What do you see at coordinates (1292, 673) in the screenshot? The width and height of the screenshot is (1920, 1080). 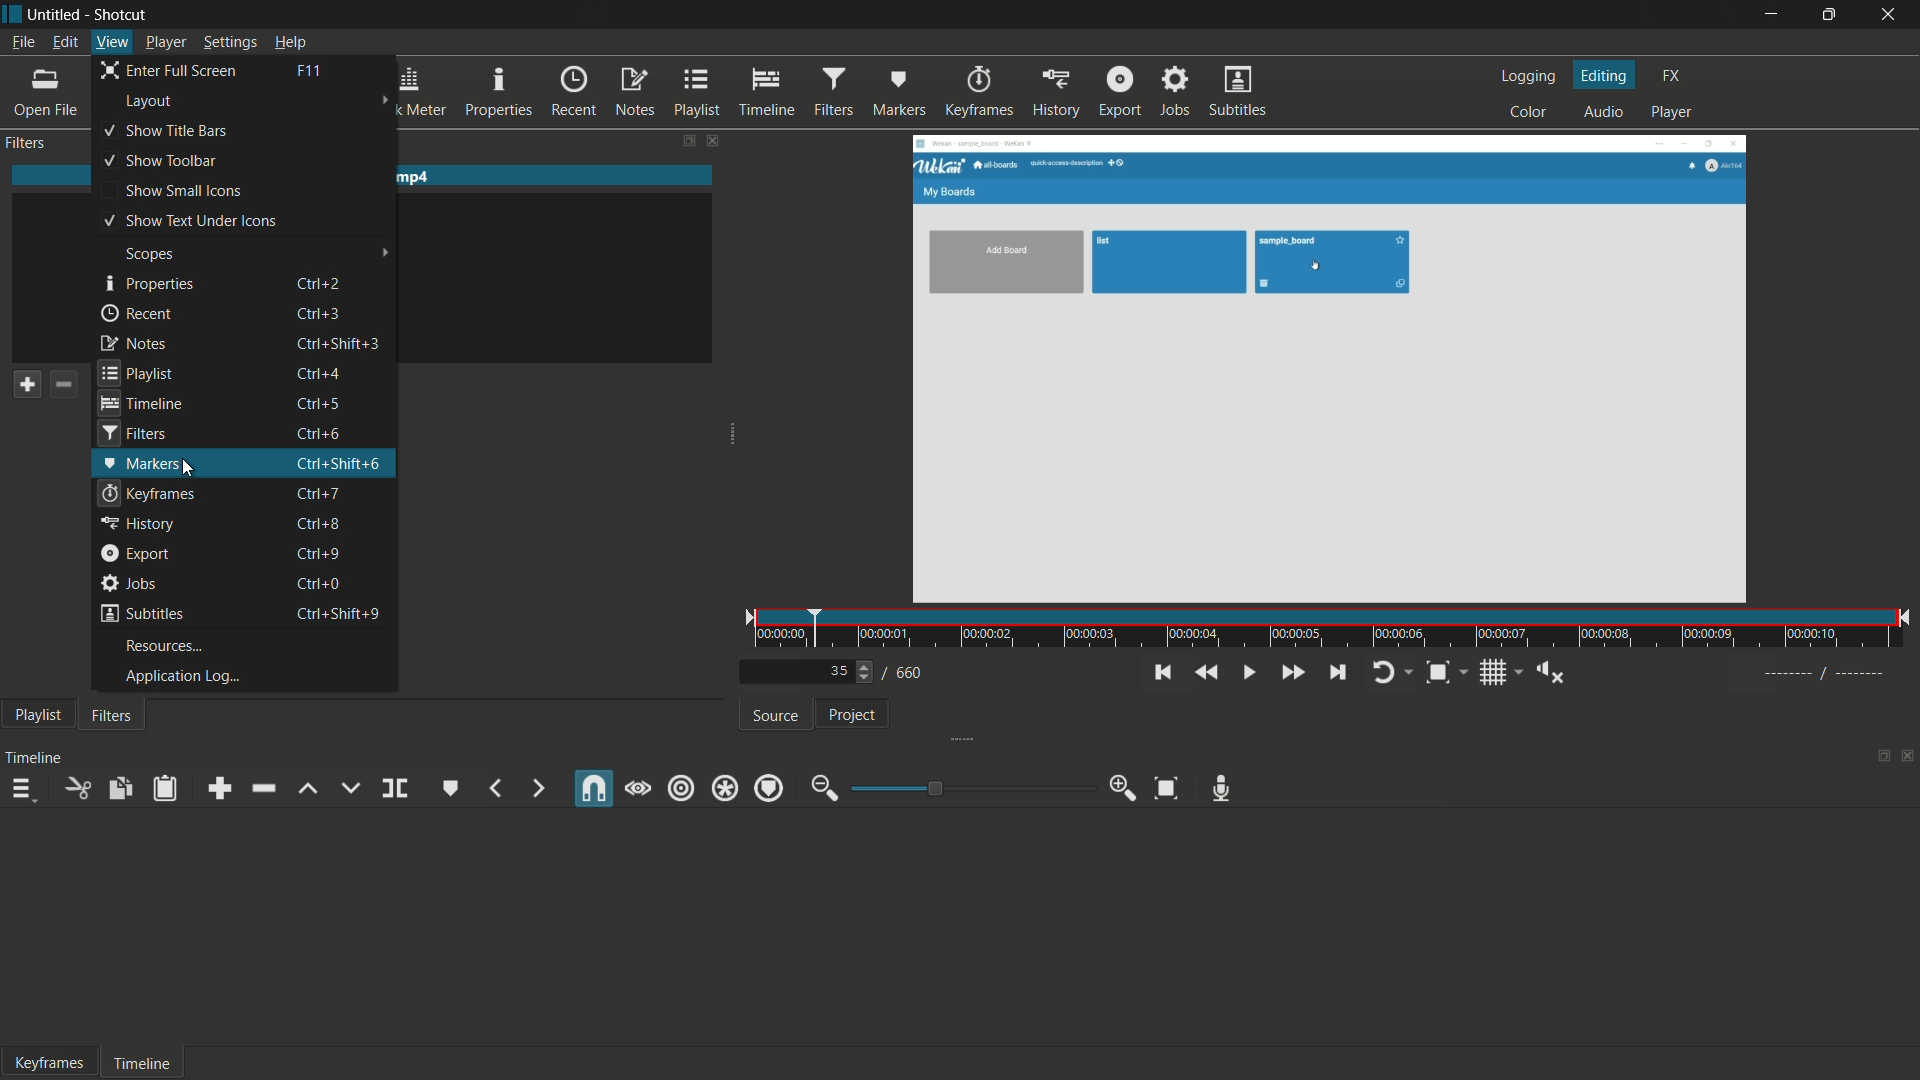 I see `quickly play forward` at bounding box center [1292, 673].